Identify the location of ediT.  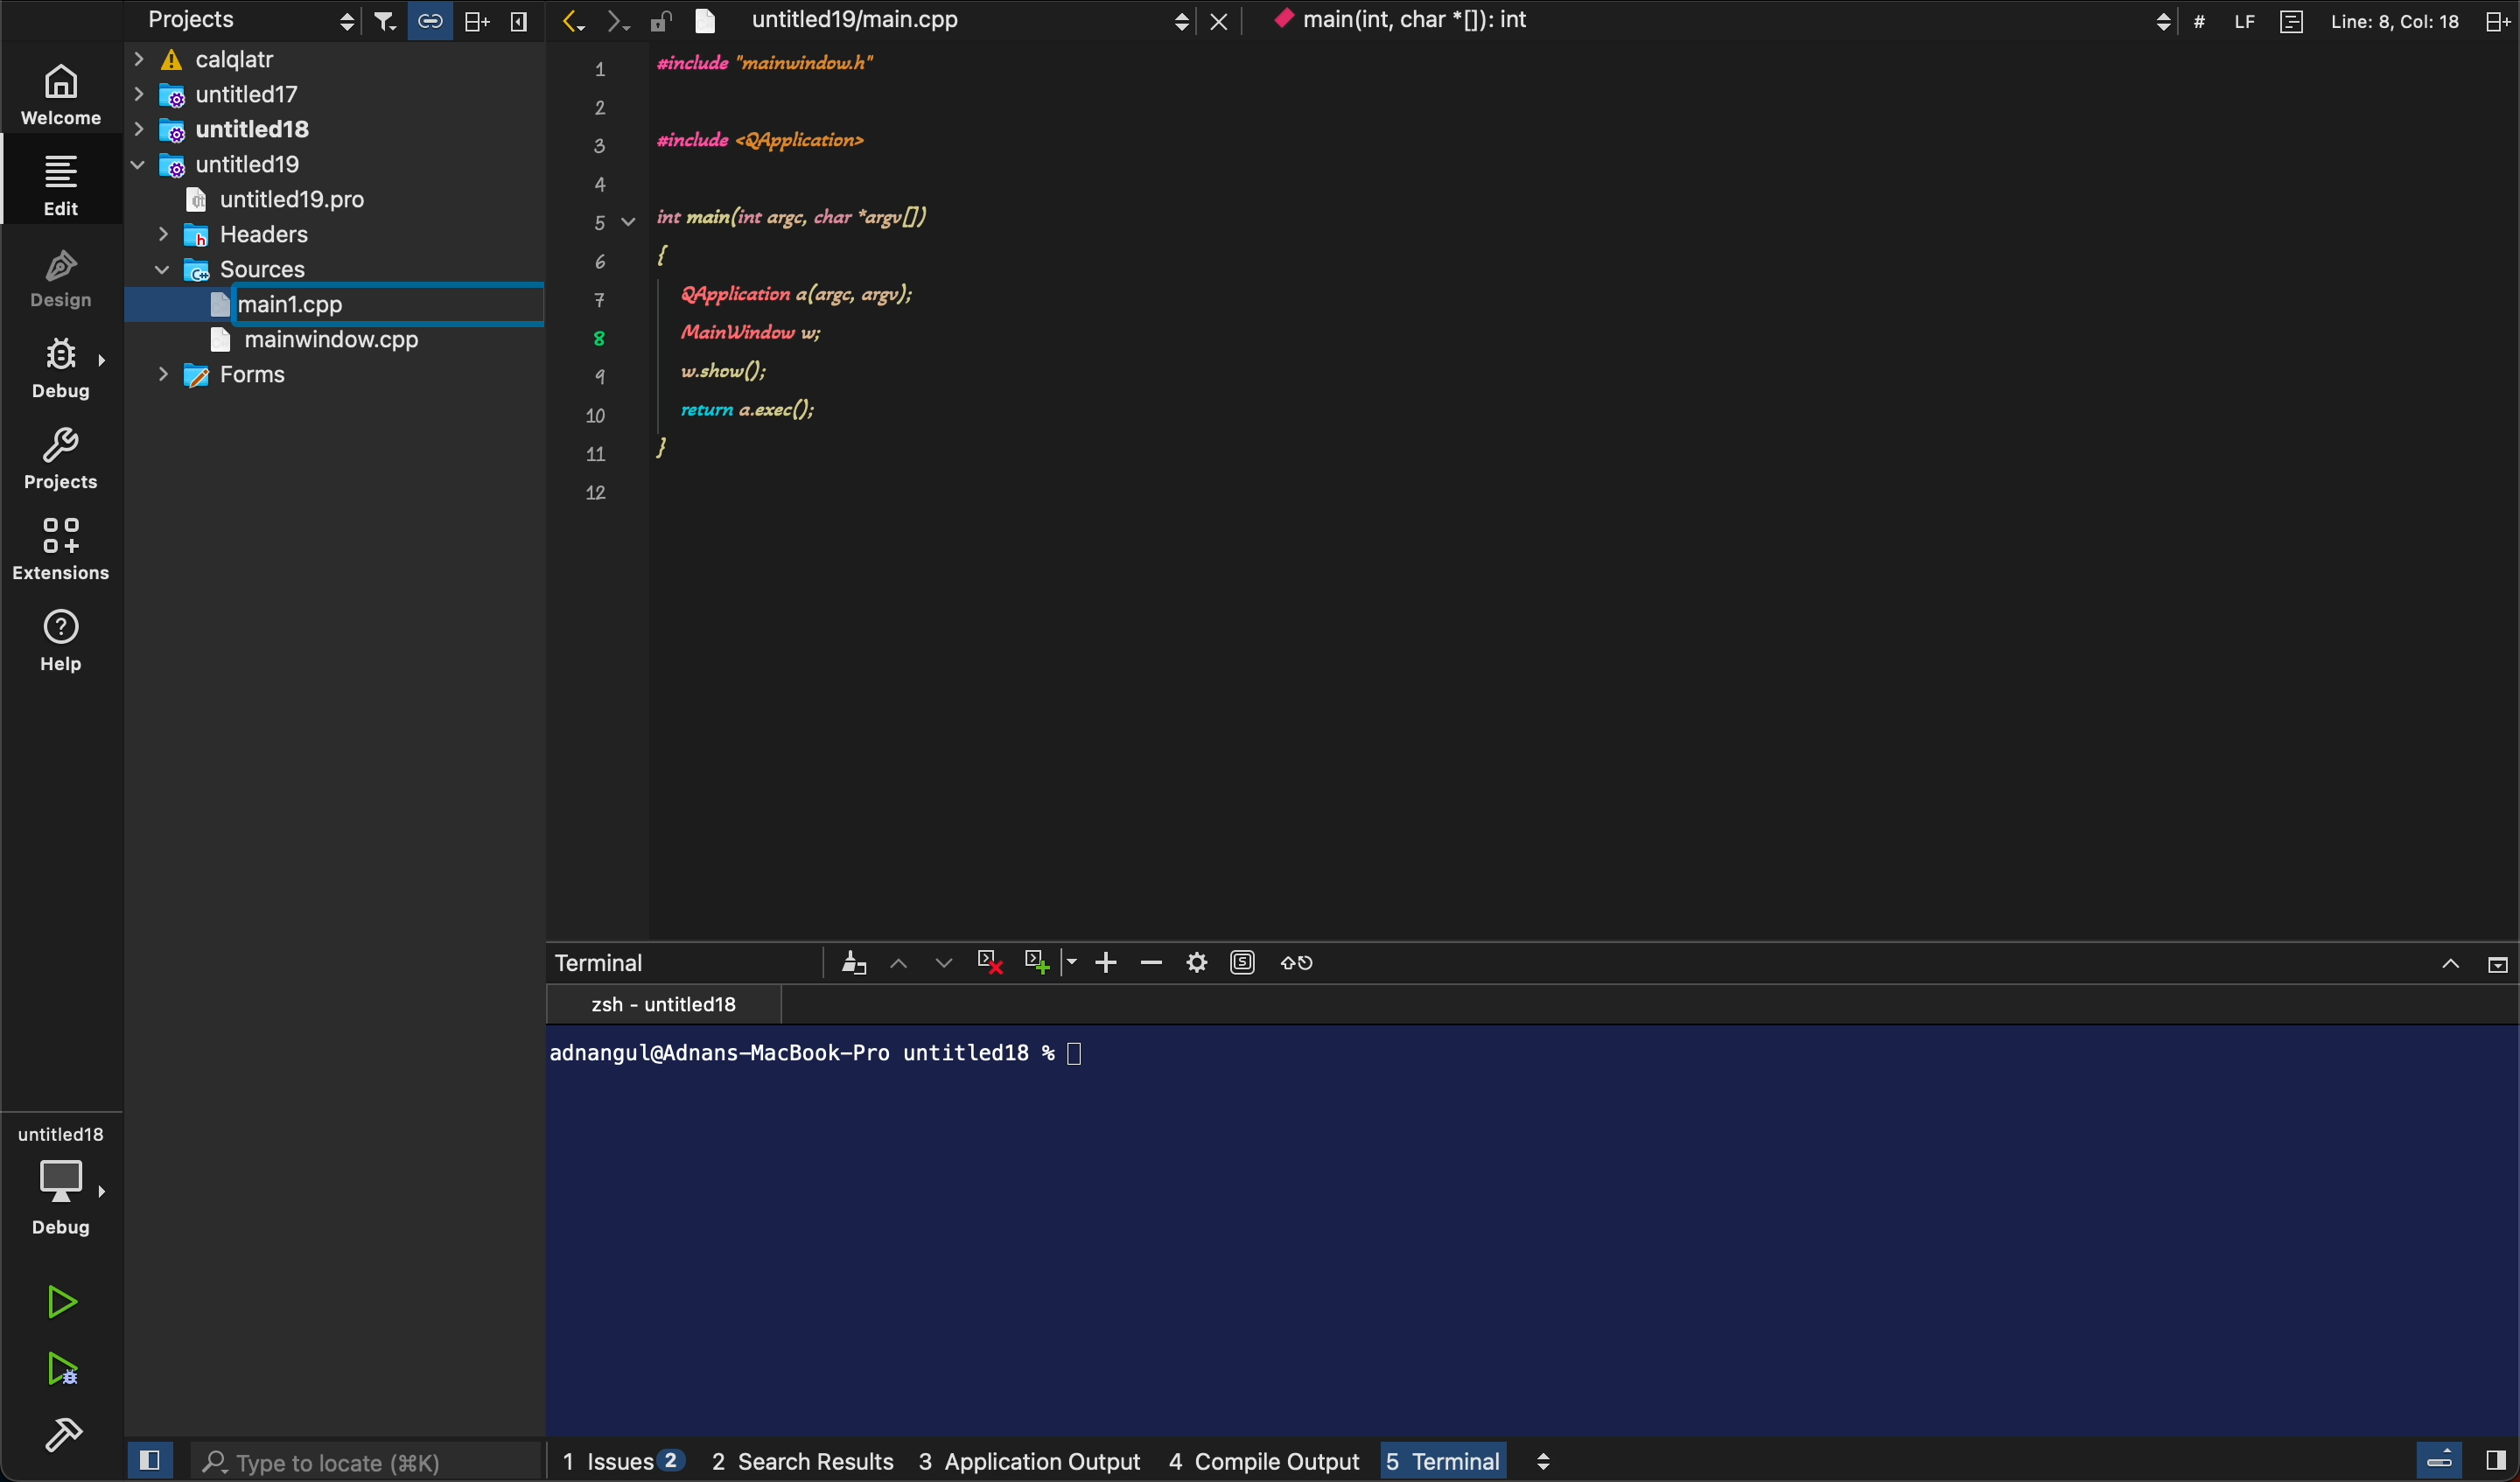
(64, 184).